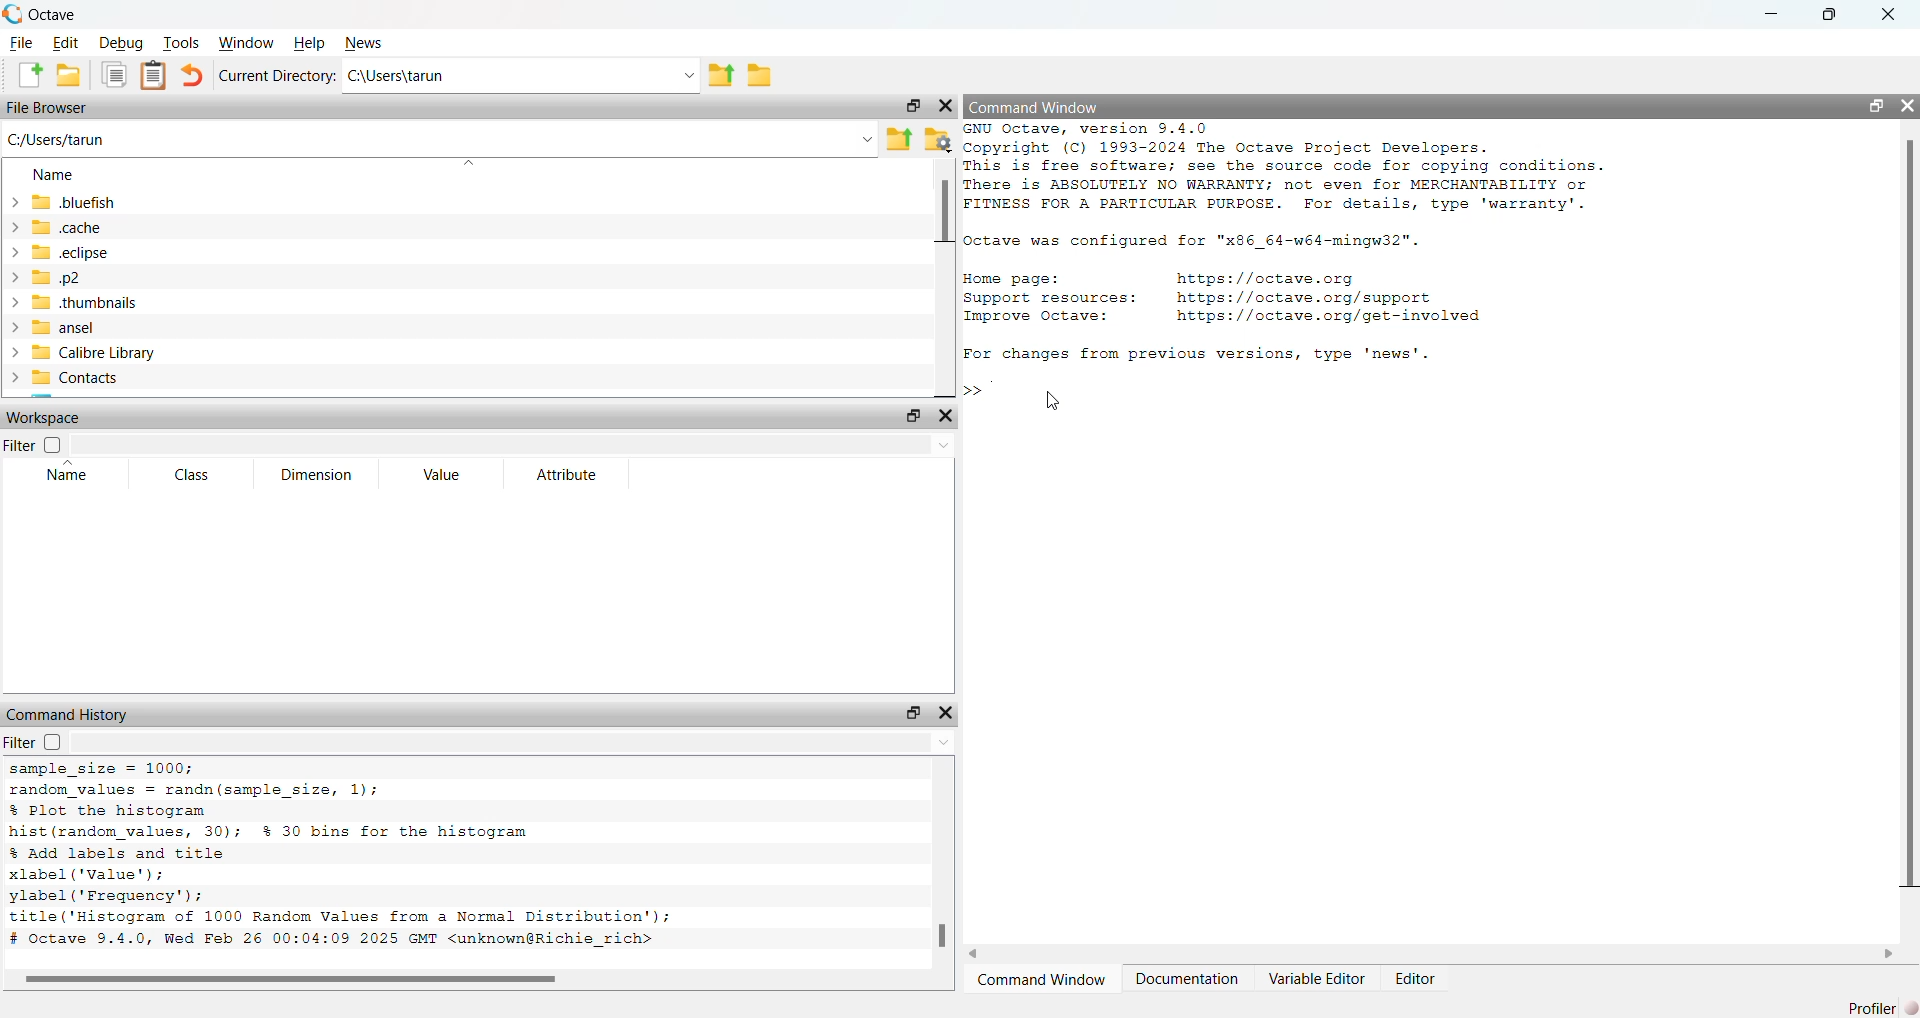 This screenshot has width=1920, height=1018. I want to click on Variable Editor, so click(1317, 979).